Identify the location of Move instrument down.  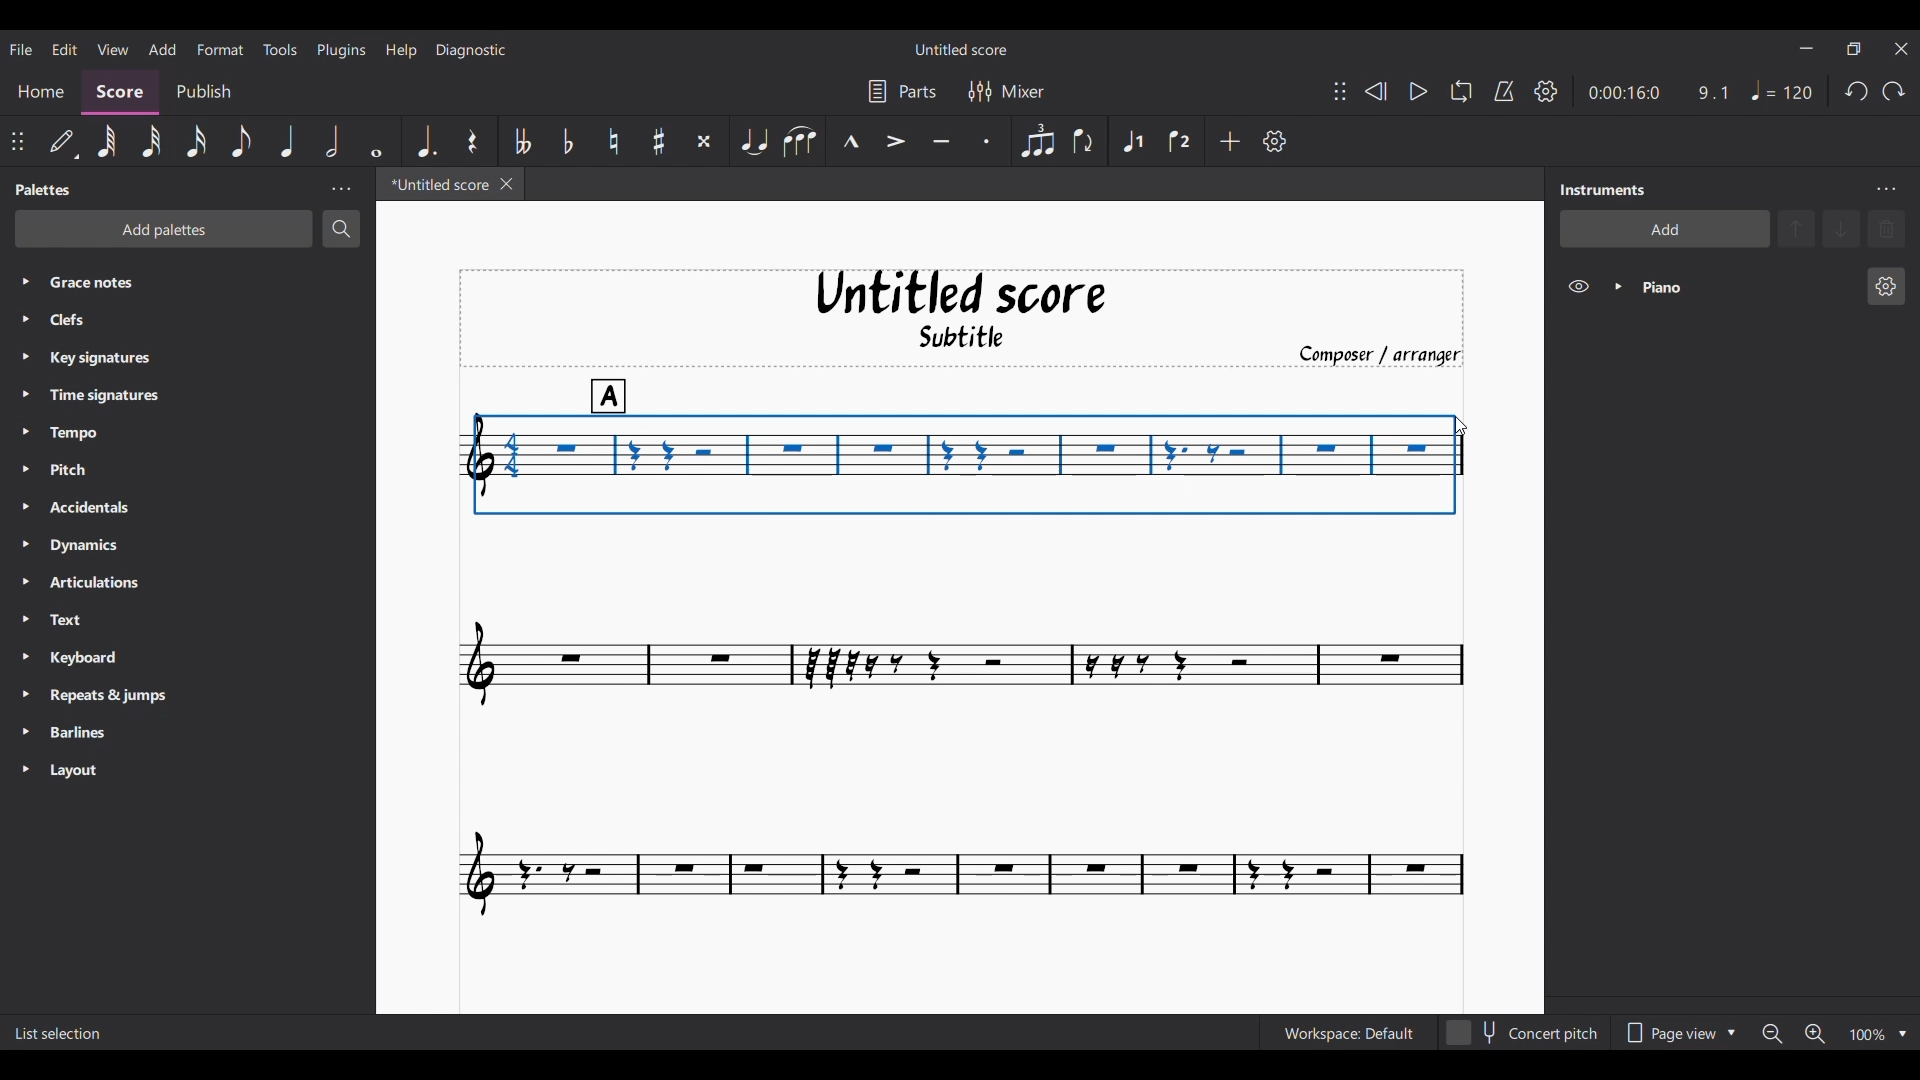
(1841, 228).